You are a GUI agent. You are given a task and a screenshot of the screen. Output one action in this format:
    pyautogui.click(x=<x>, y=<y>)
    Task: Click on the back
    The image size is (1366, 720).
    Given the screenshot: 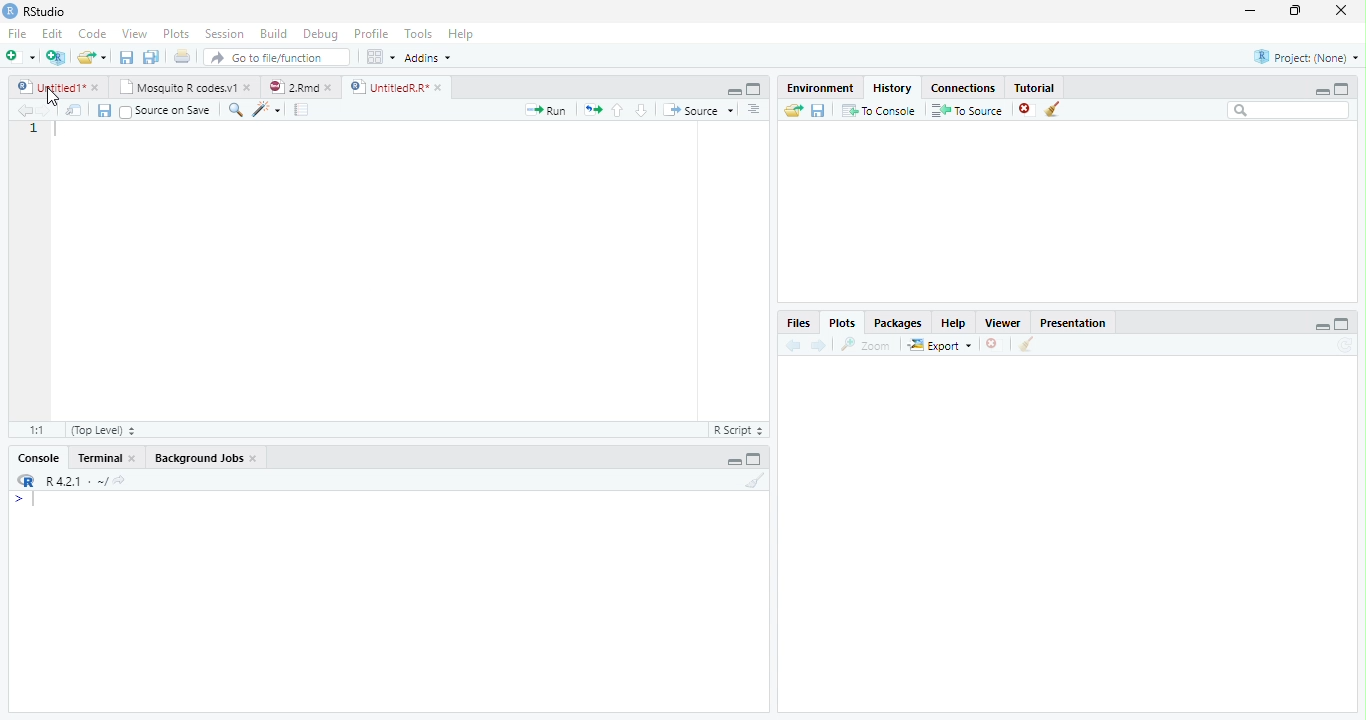 What is the action you would take?
    pyautogui.click(x=790, y=345)
    